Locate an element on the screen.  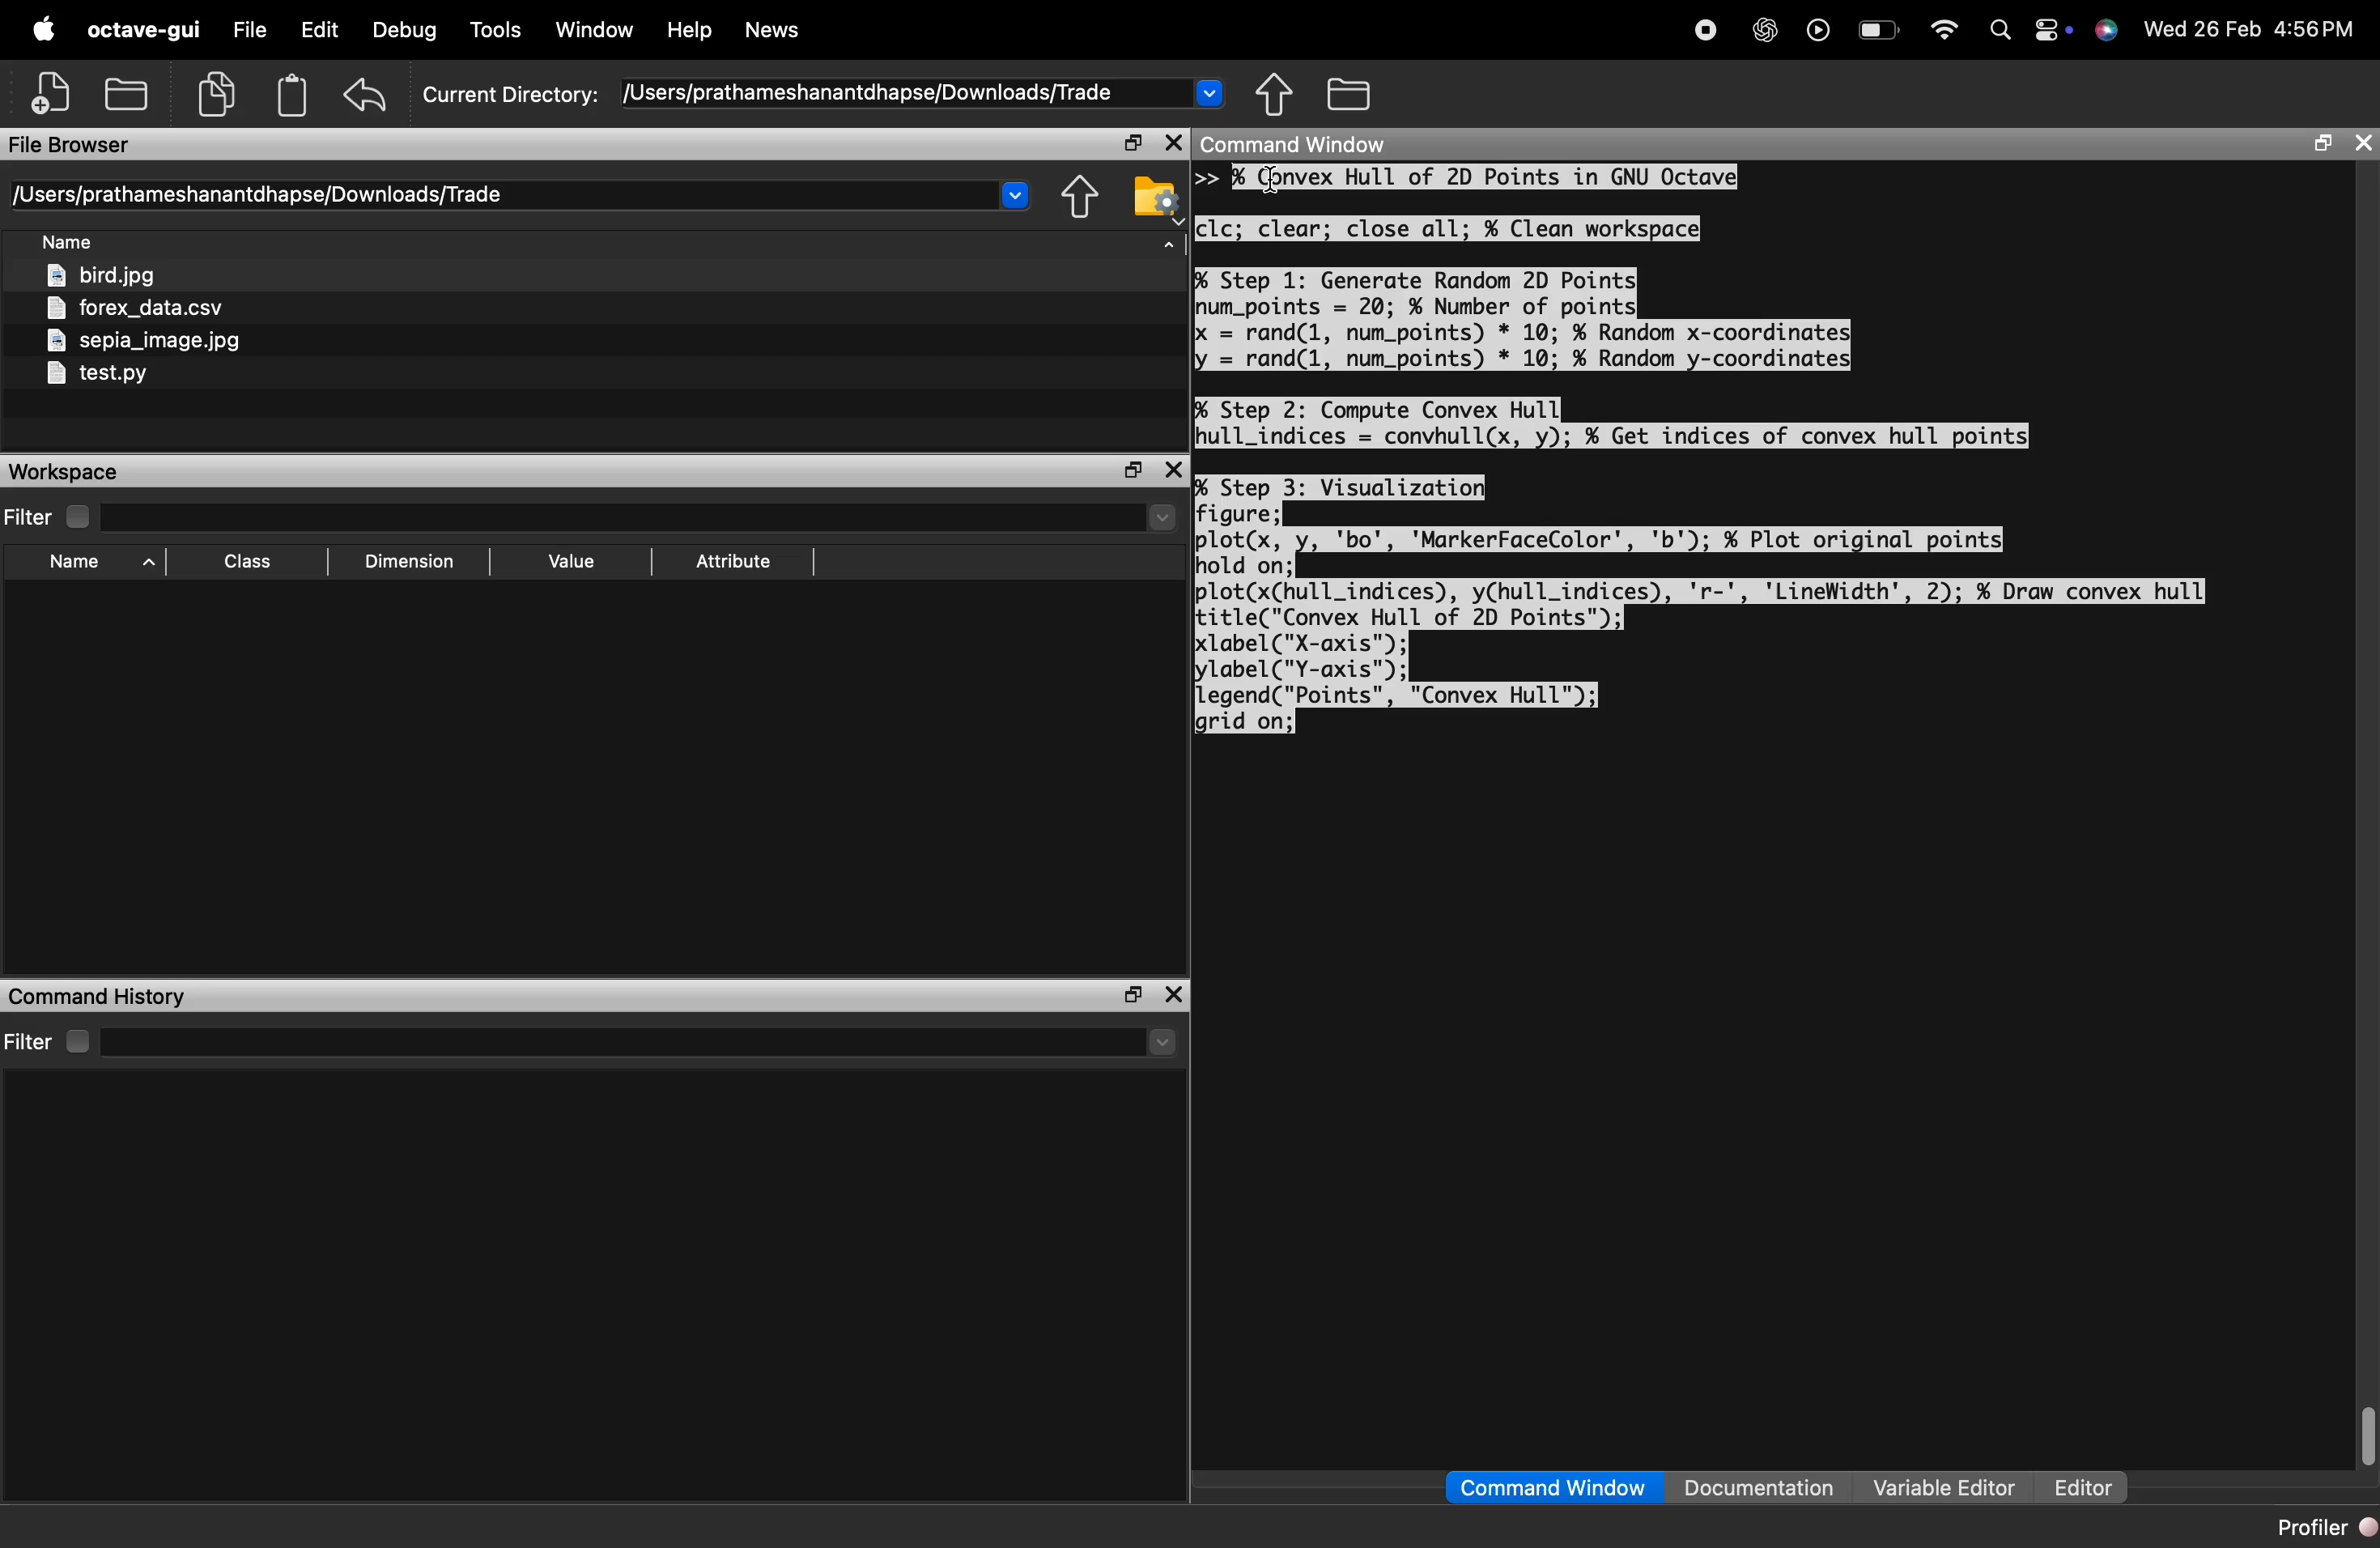
Variable Editor is located at coordinates (1943, 1488).